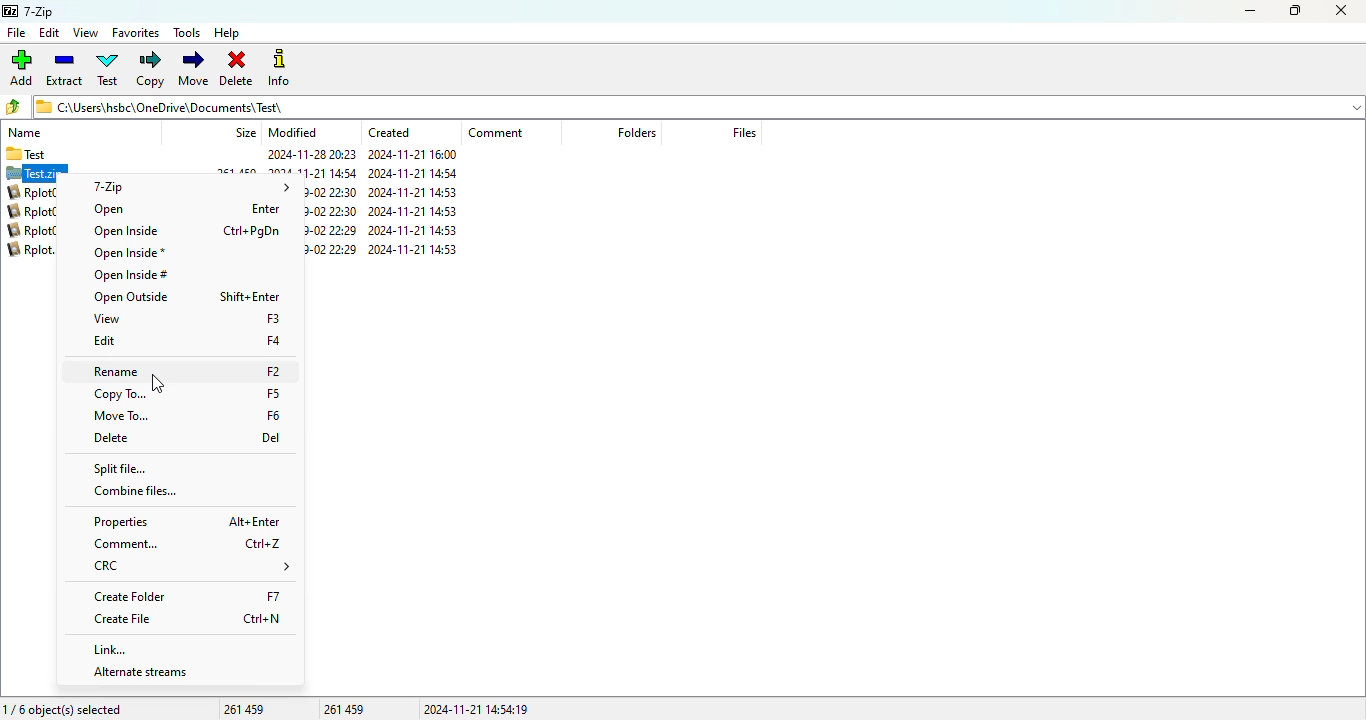 This screenshot has width=1366, height=720. Describe the element at coordinates (14, 107) in the screenshot. I see `browse folders` at that location.